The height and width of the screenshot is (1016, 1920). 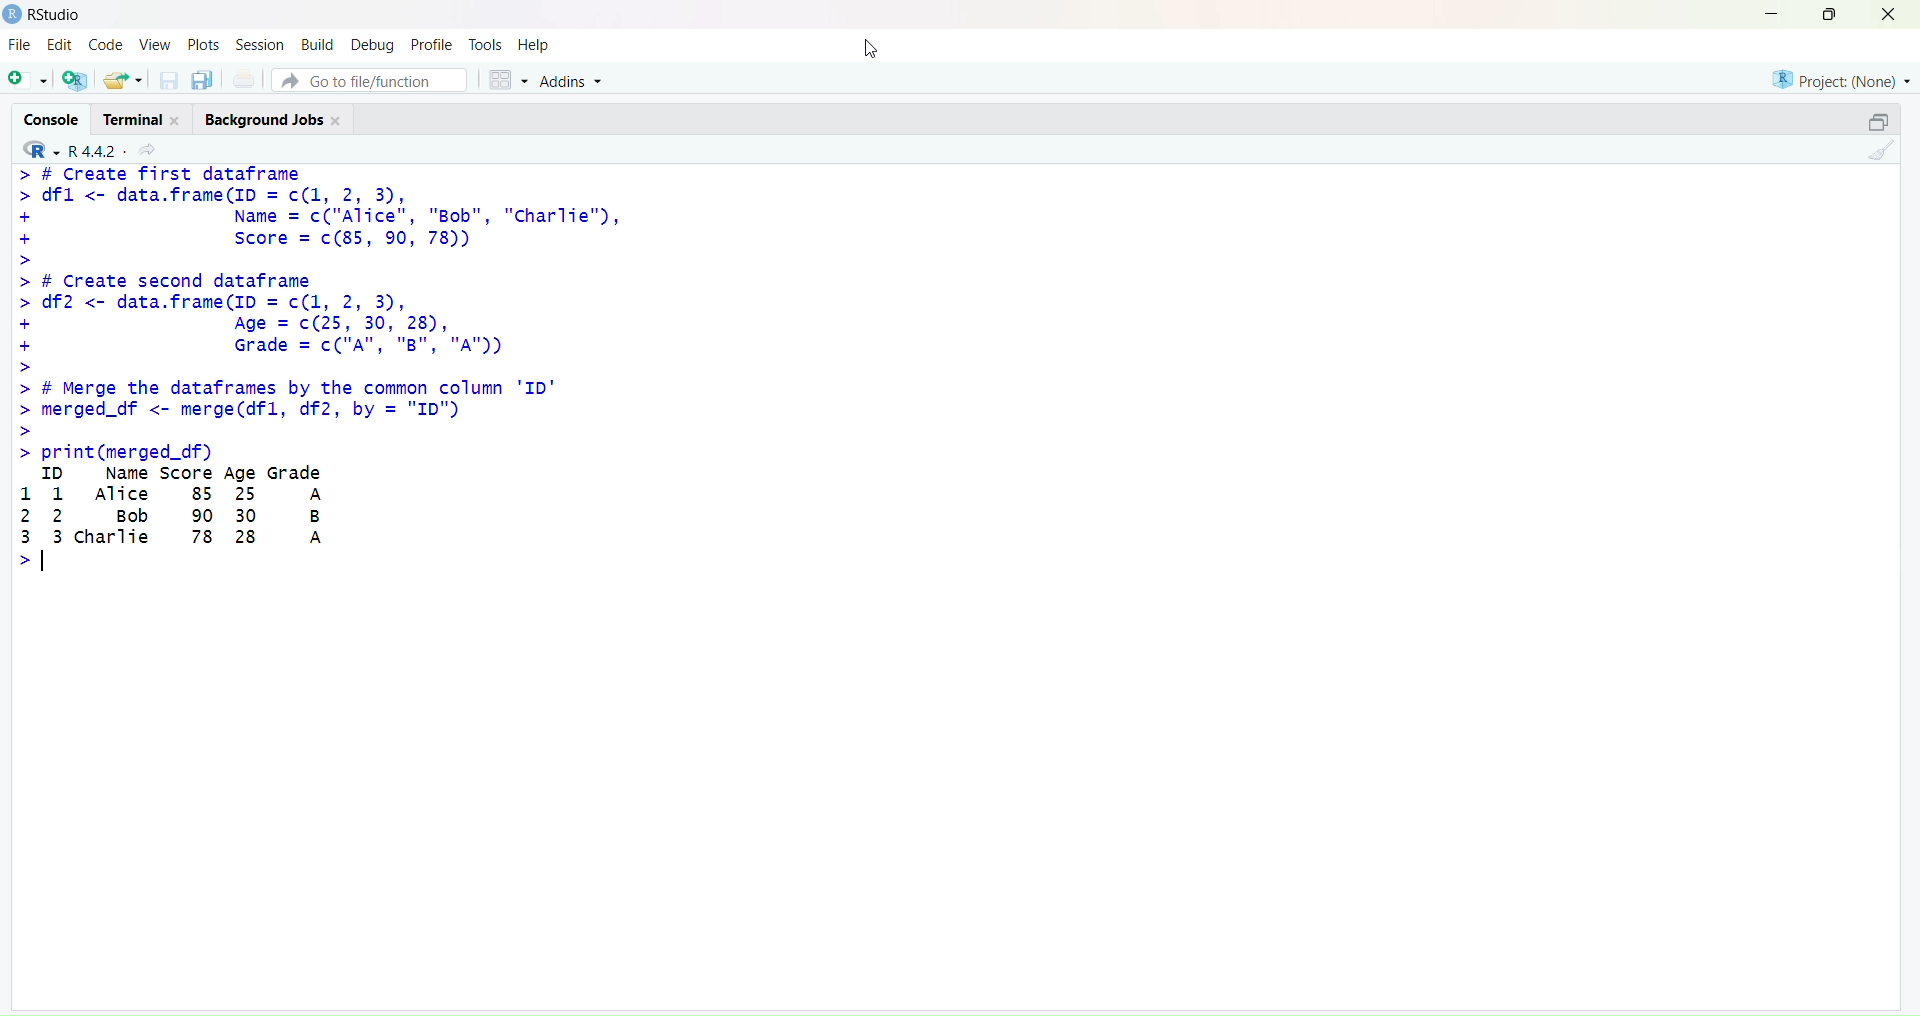 I want to click on Help, so click(x=532, y=44).